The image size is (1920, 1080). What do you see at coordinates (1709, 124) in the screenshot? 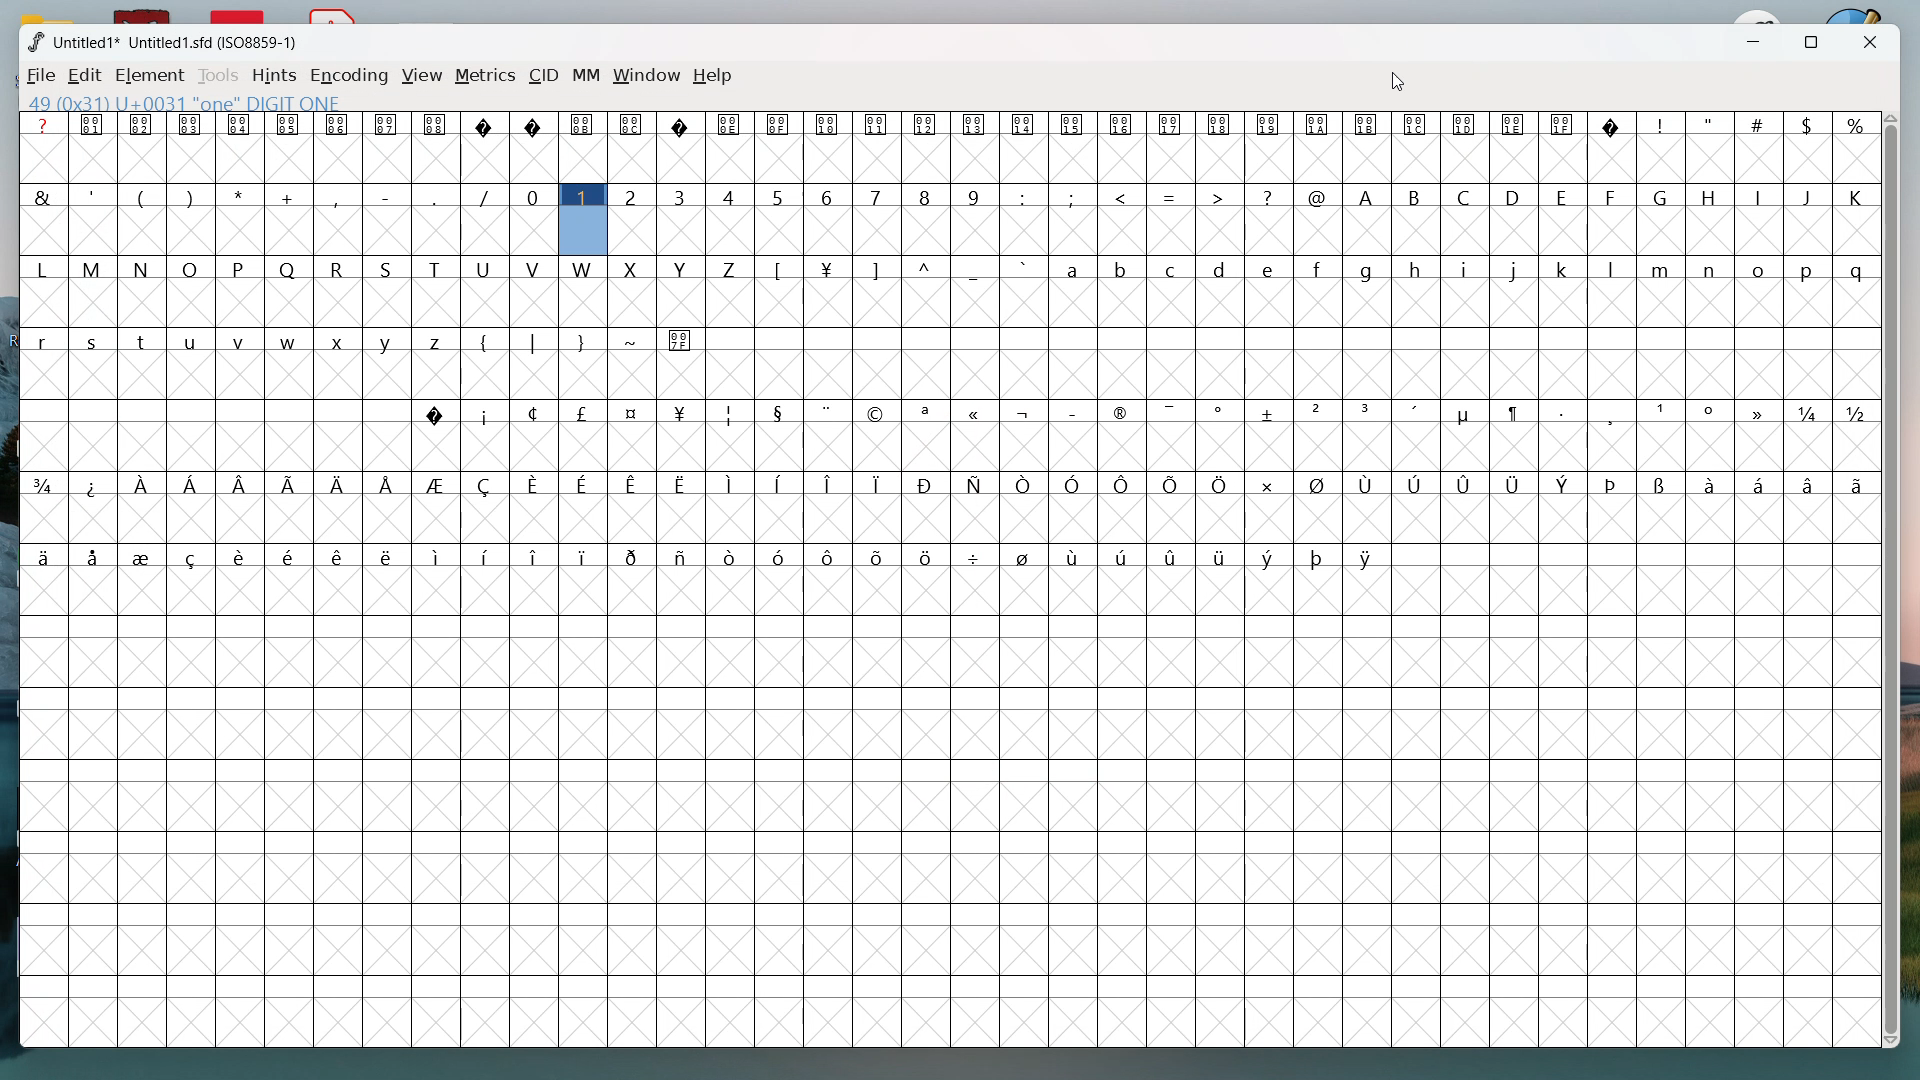
I see `"` at bounding box center [1709, 124].